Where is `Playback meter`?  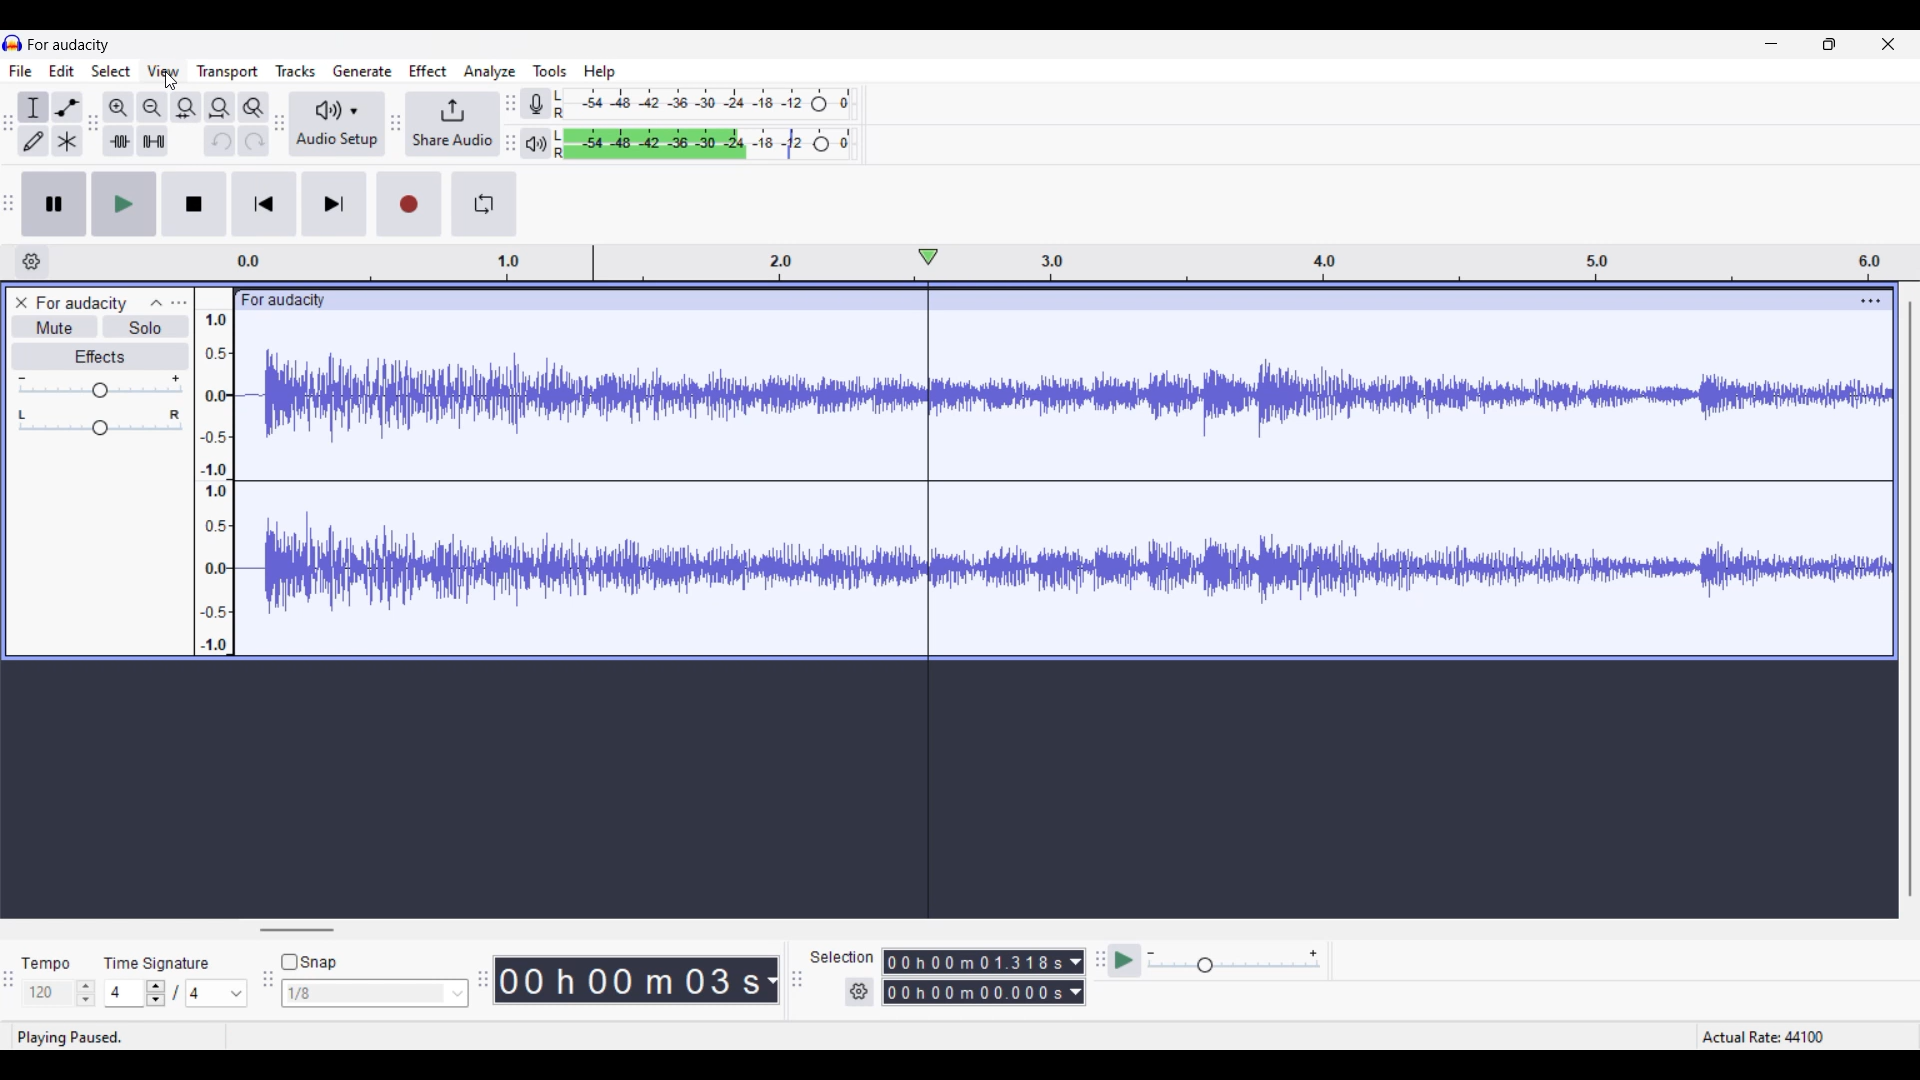
Playback meter is located at coordinates (534, 143).